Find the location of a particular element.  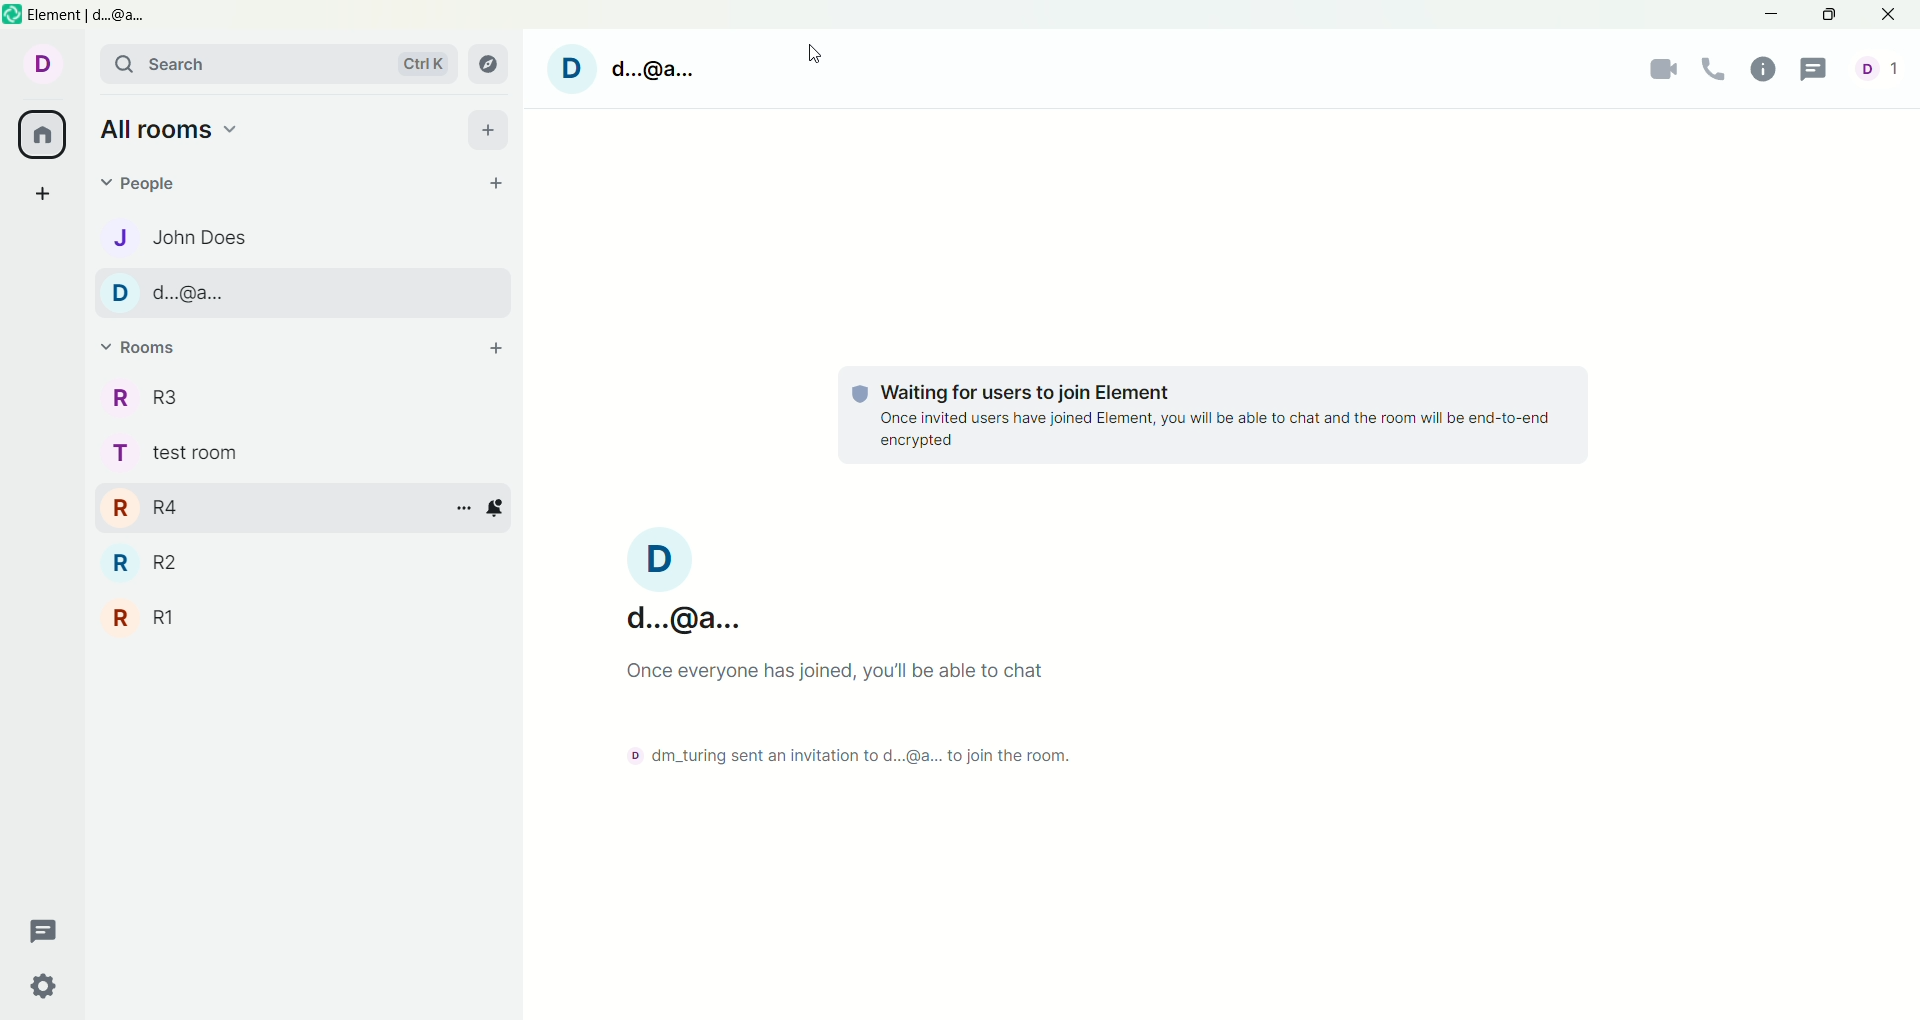

Current account is located at coordinates (39, 63).